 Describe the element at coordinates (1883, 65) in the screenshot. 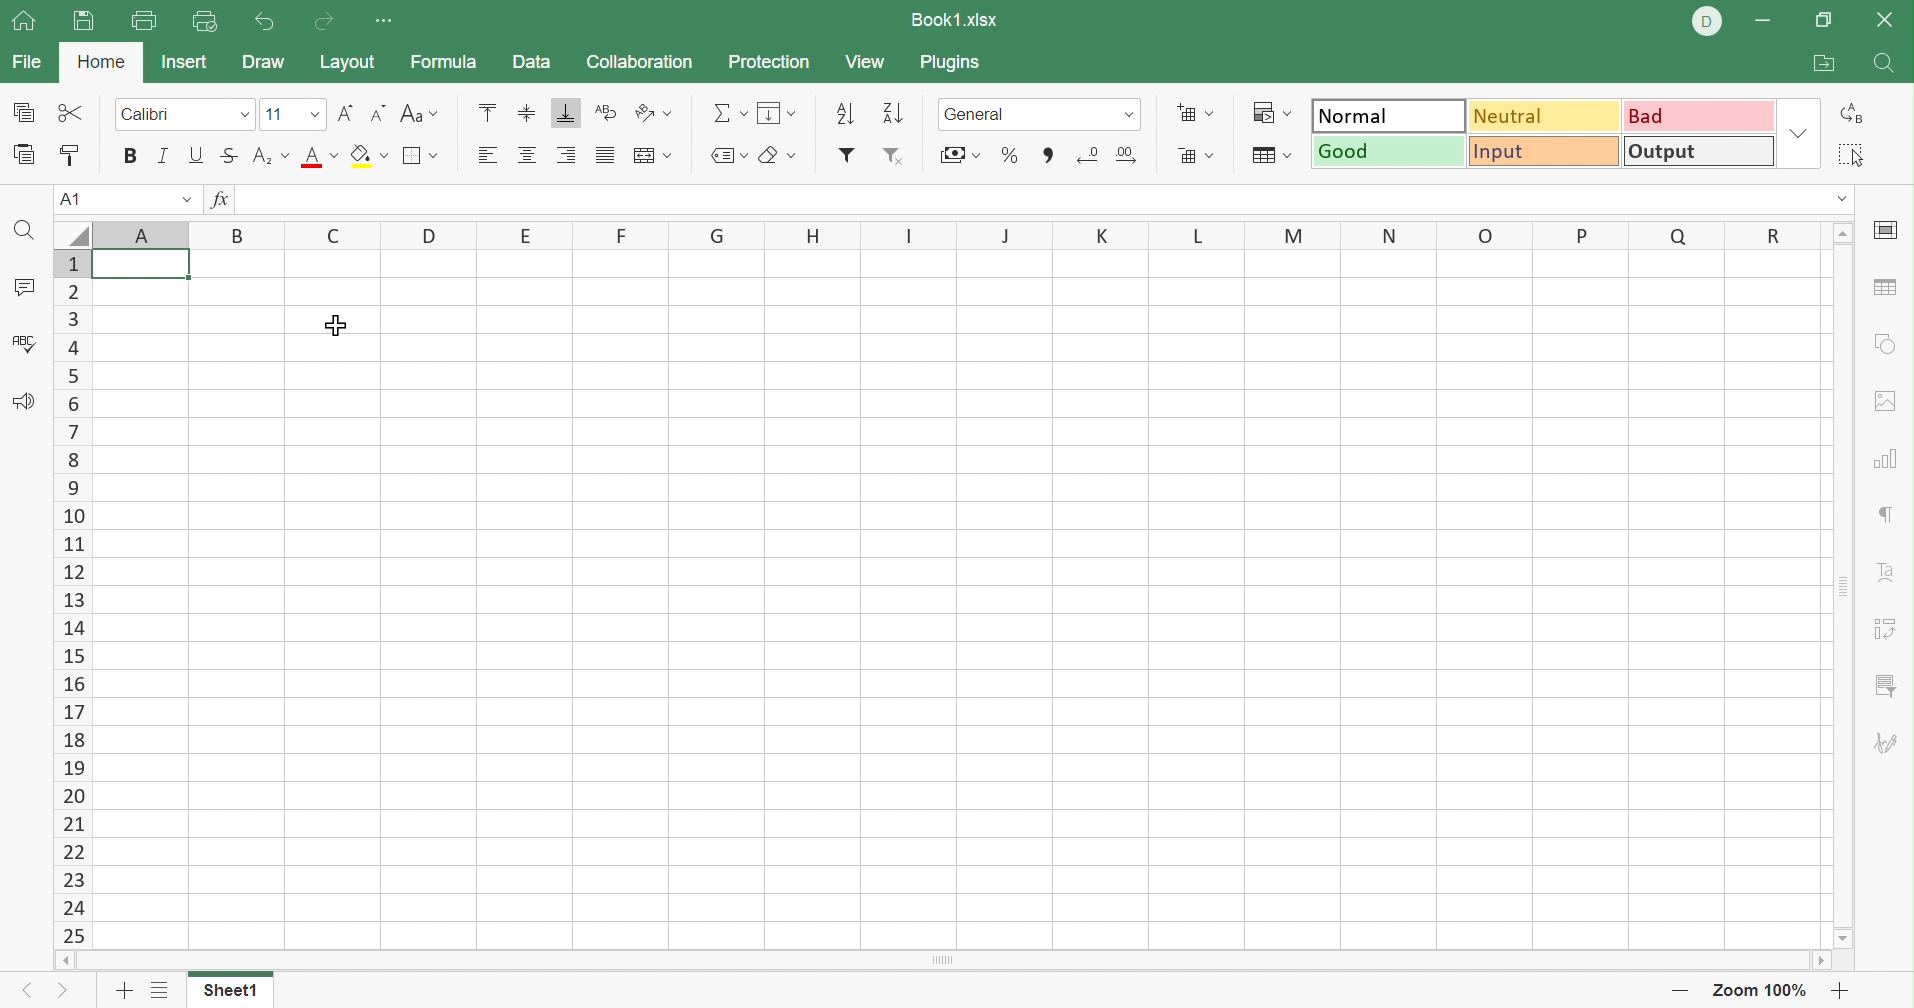

I see `Find` at that location.